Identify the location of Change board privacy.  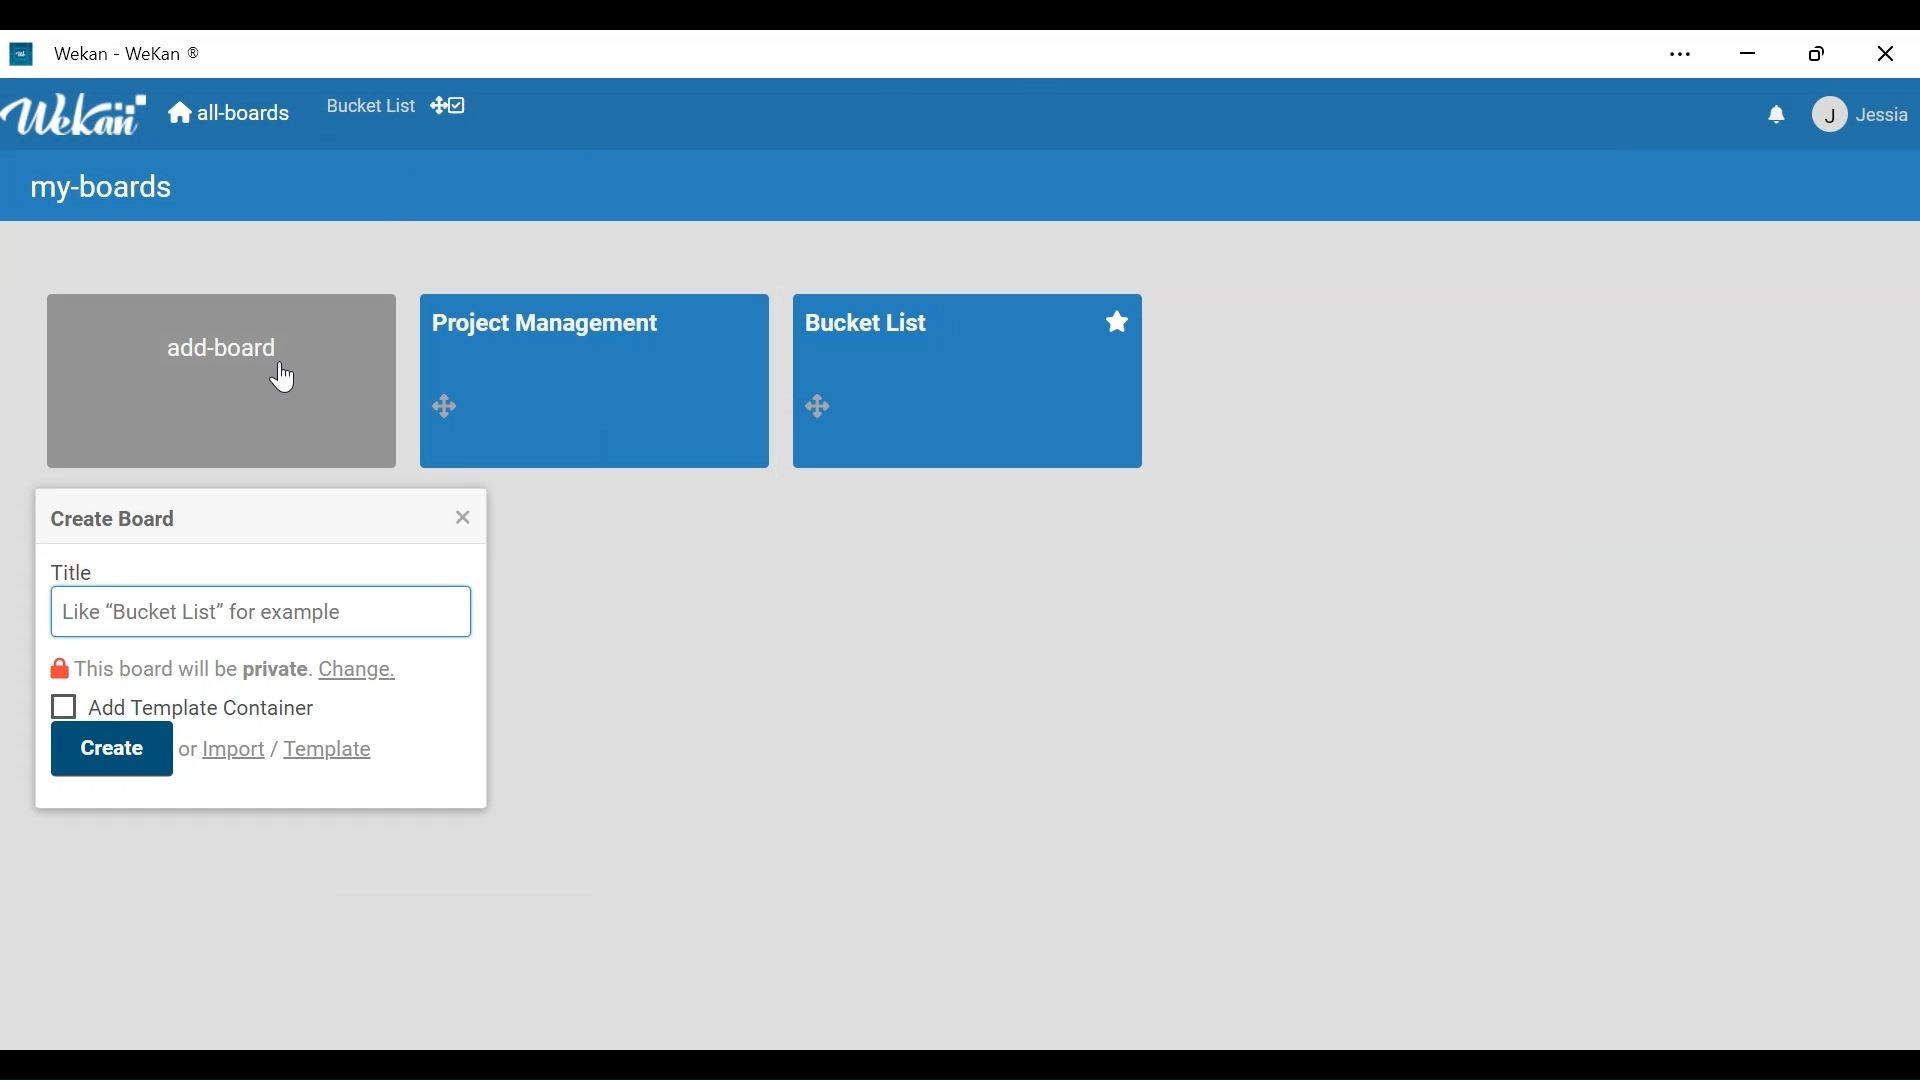
(226, 669).